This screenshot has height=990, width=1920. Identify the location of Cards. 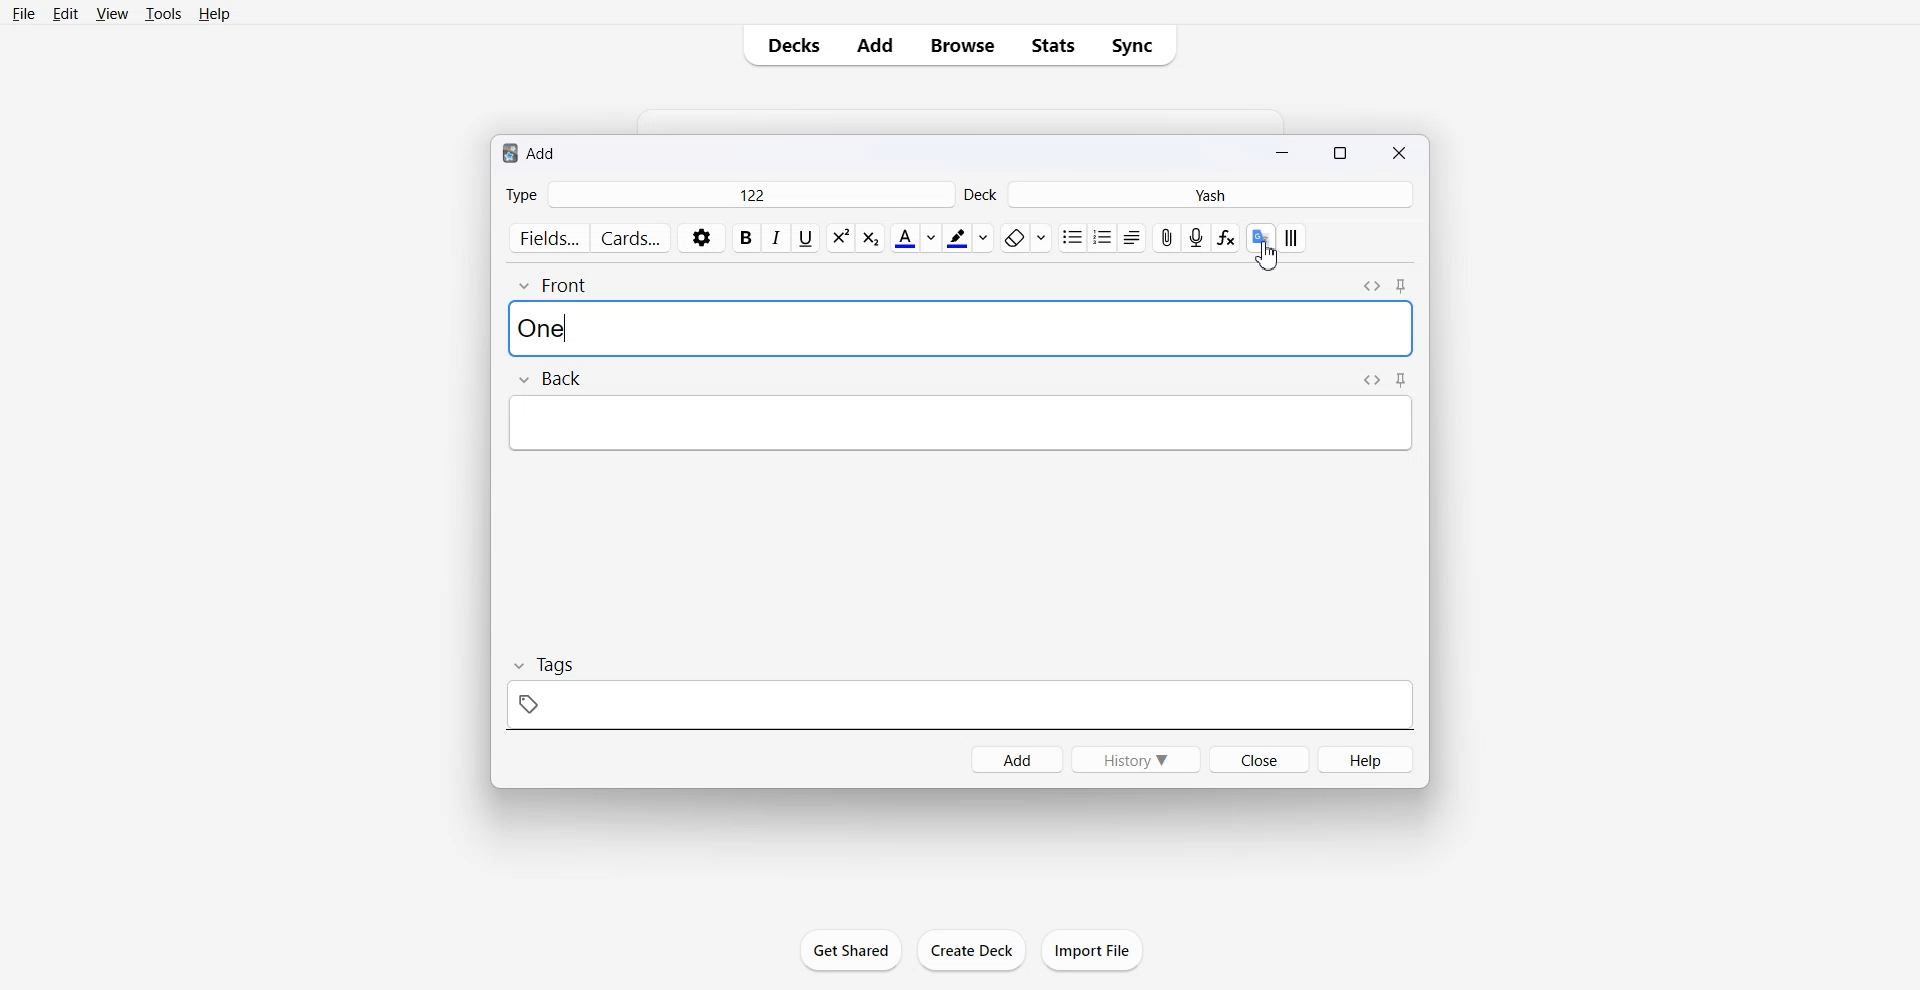
(632, 238).